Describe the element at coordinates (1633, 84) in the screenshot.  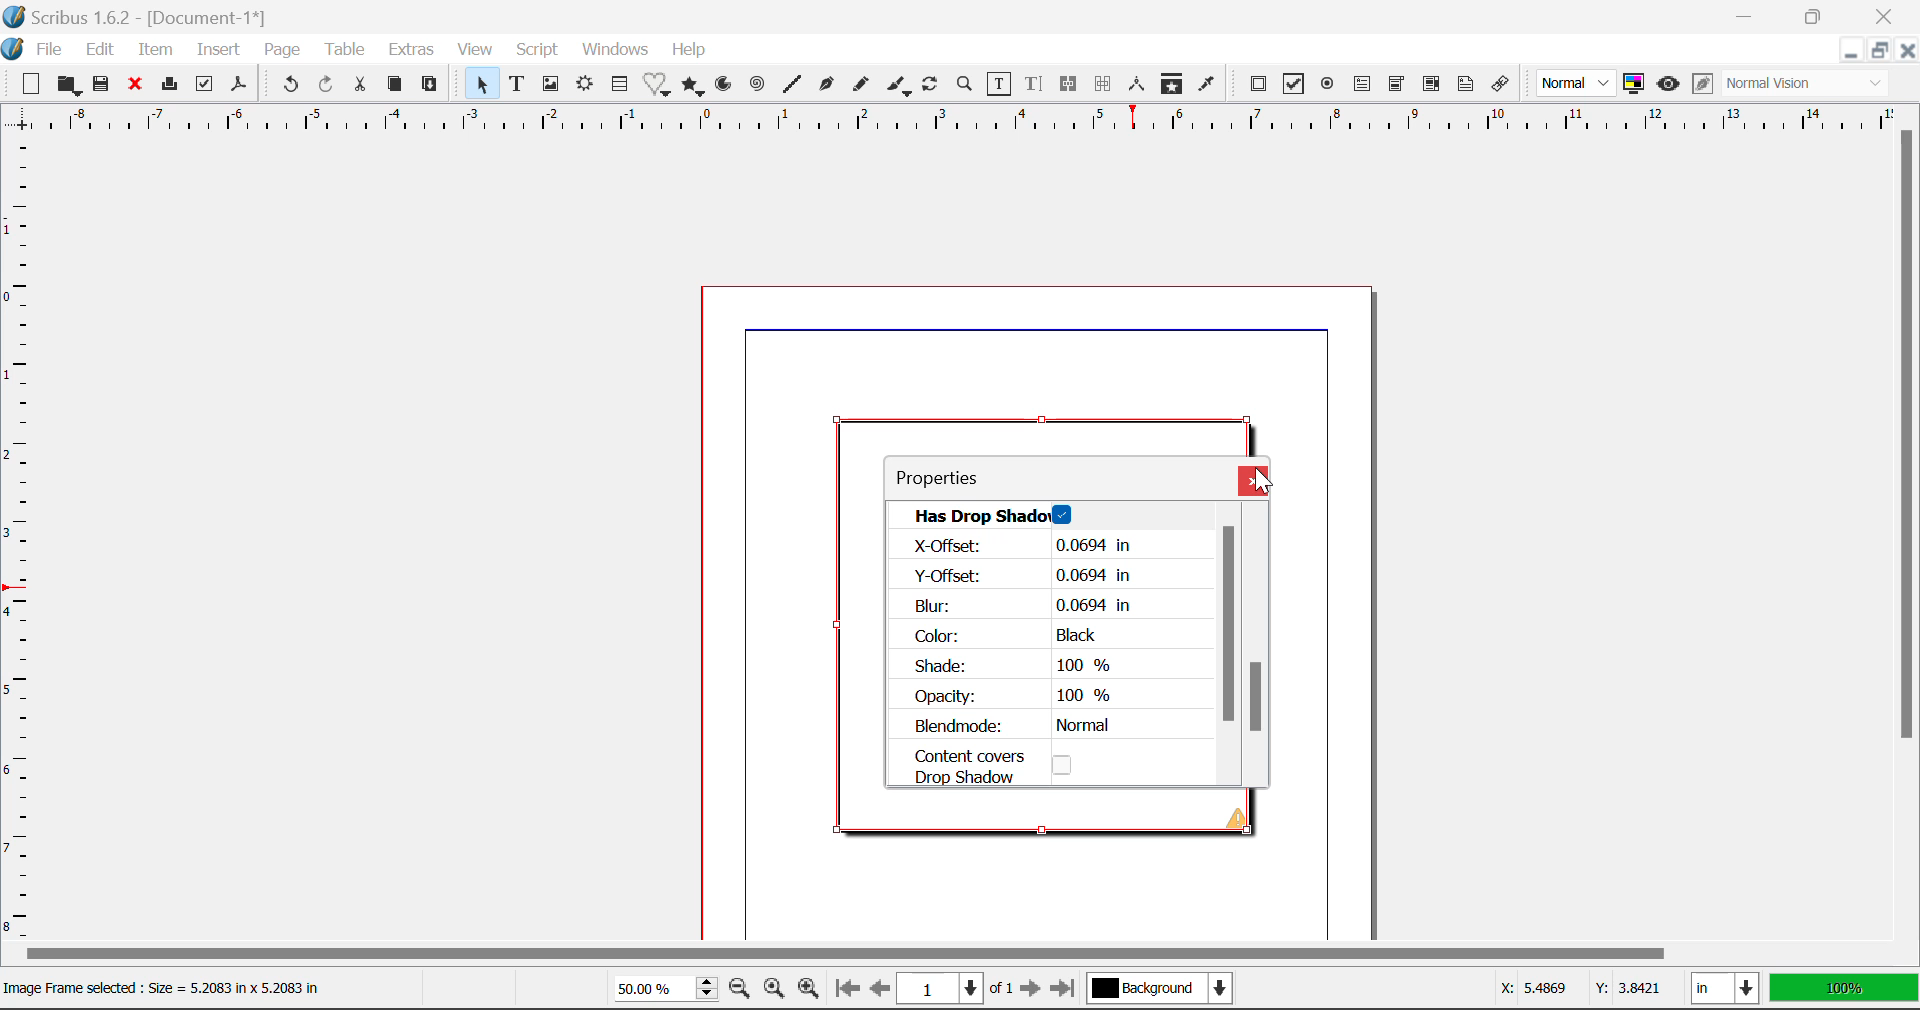
I see `Toggle Color Management` at that location.